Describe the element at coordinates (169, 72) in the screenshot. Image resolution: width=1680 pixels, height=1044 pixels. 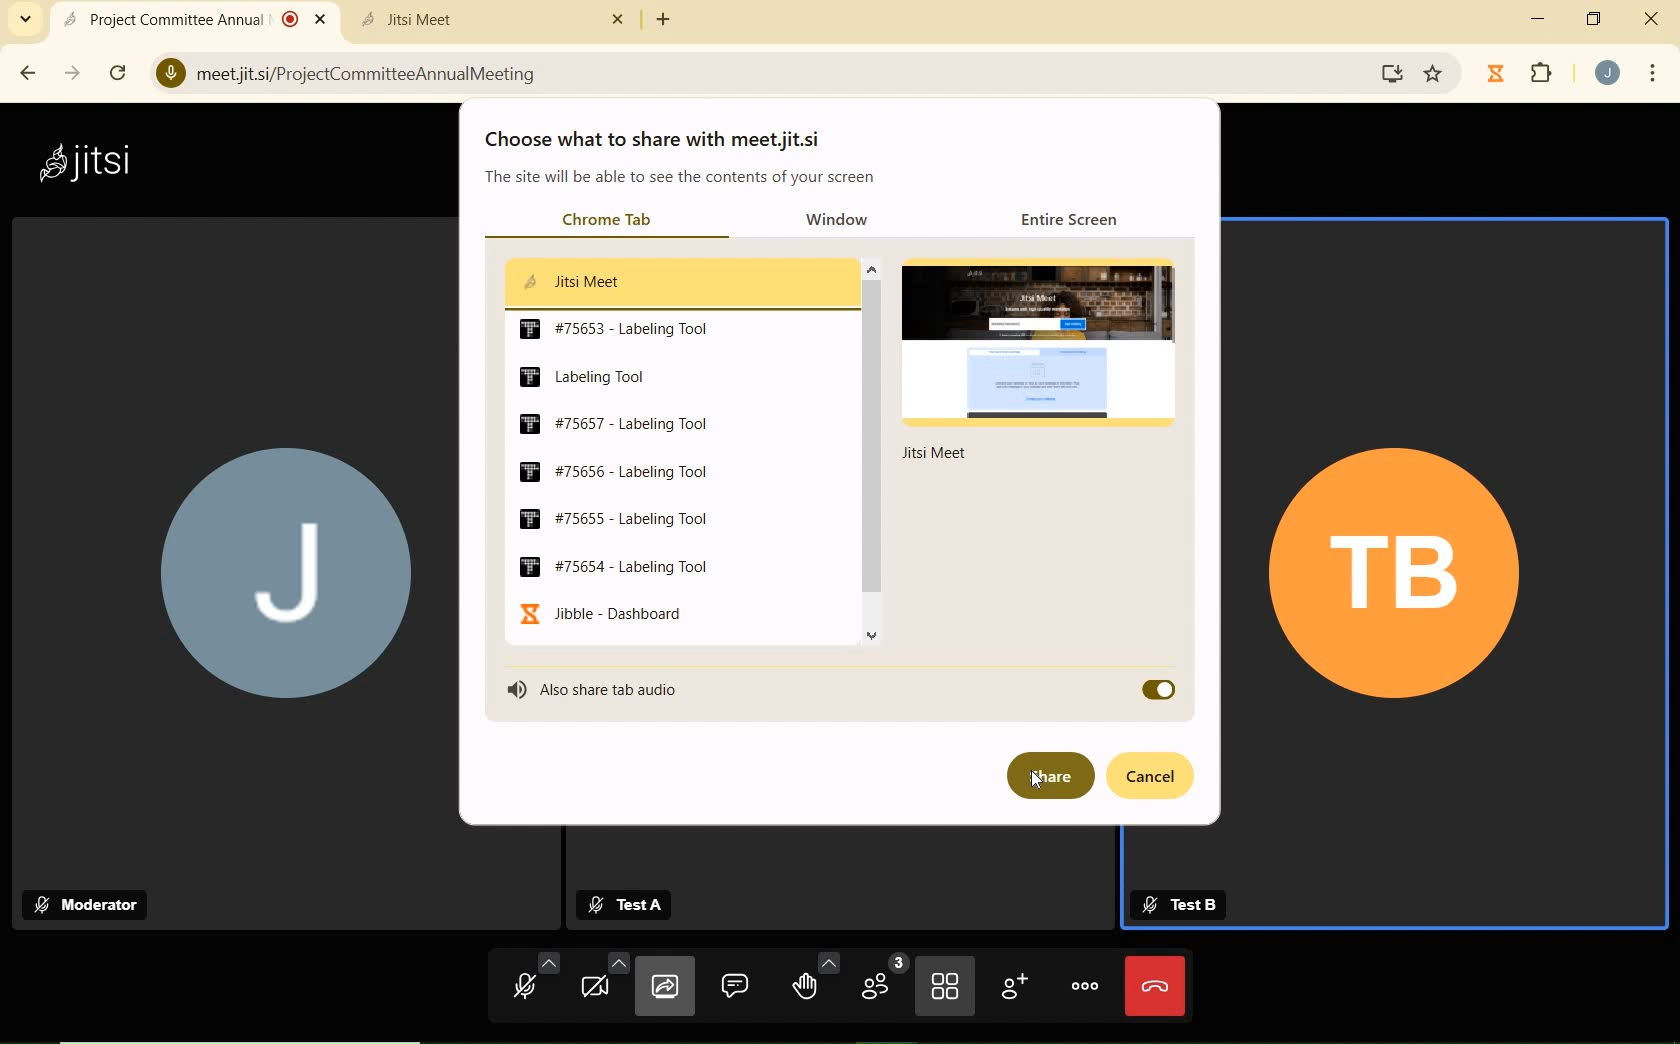
I see `View site information` at that location.